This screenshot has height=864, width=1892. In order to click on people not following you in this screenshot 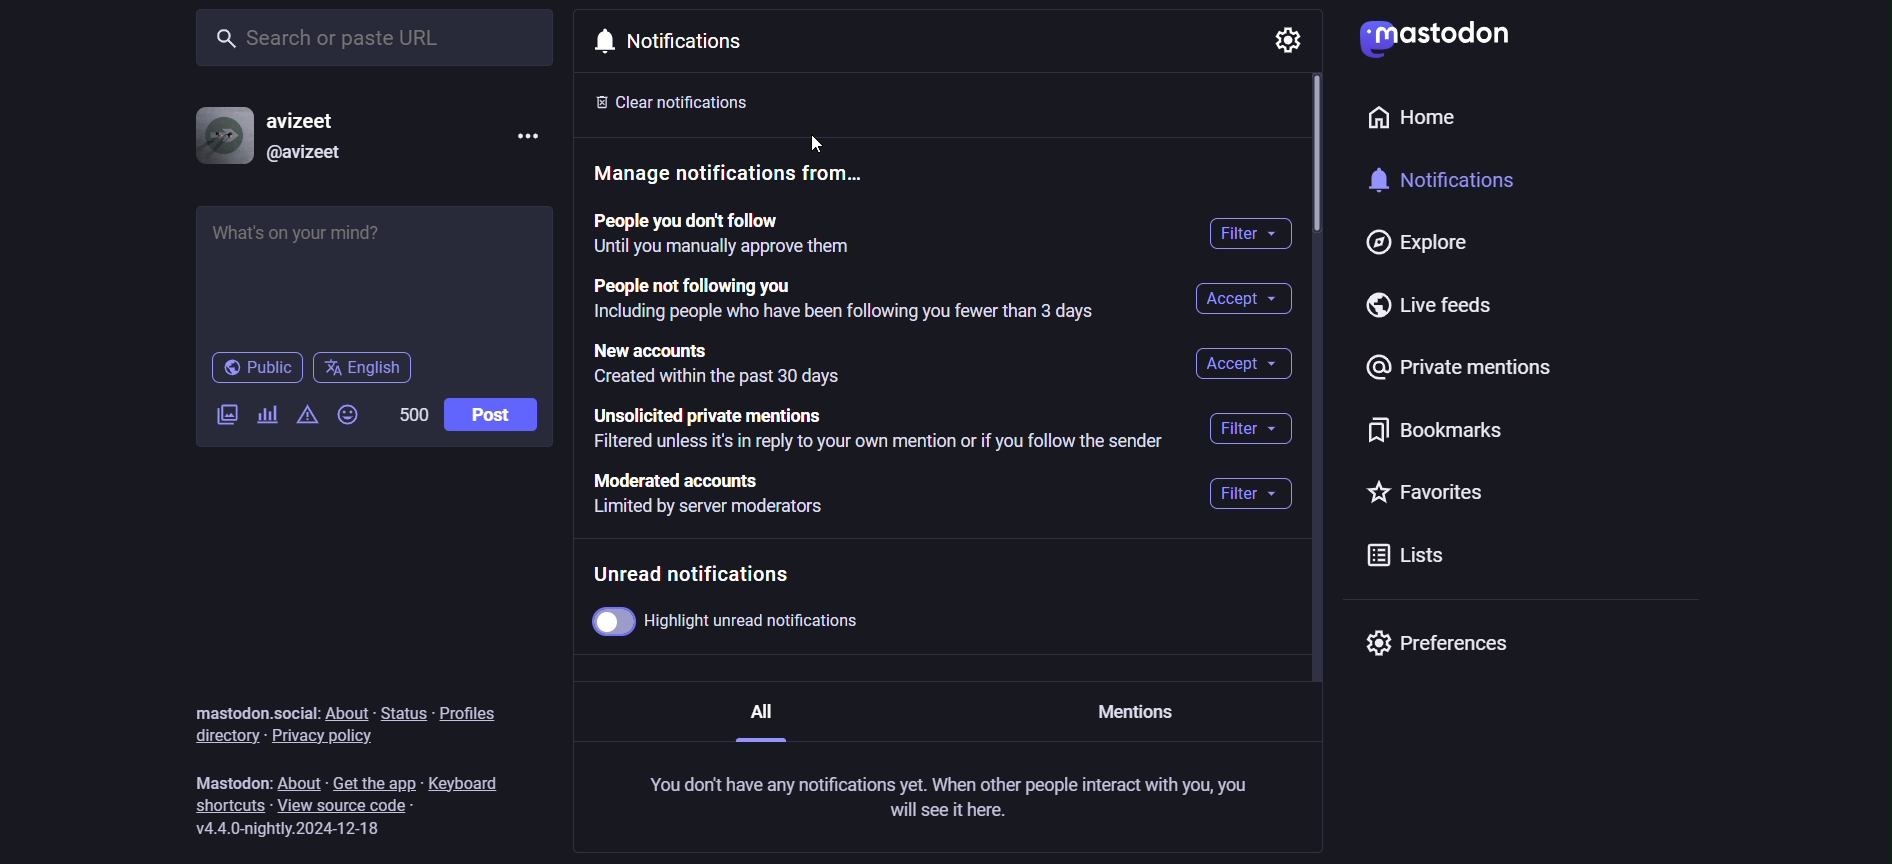, I will do `click(841, 301)`.